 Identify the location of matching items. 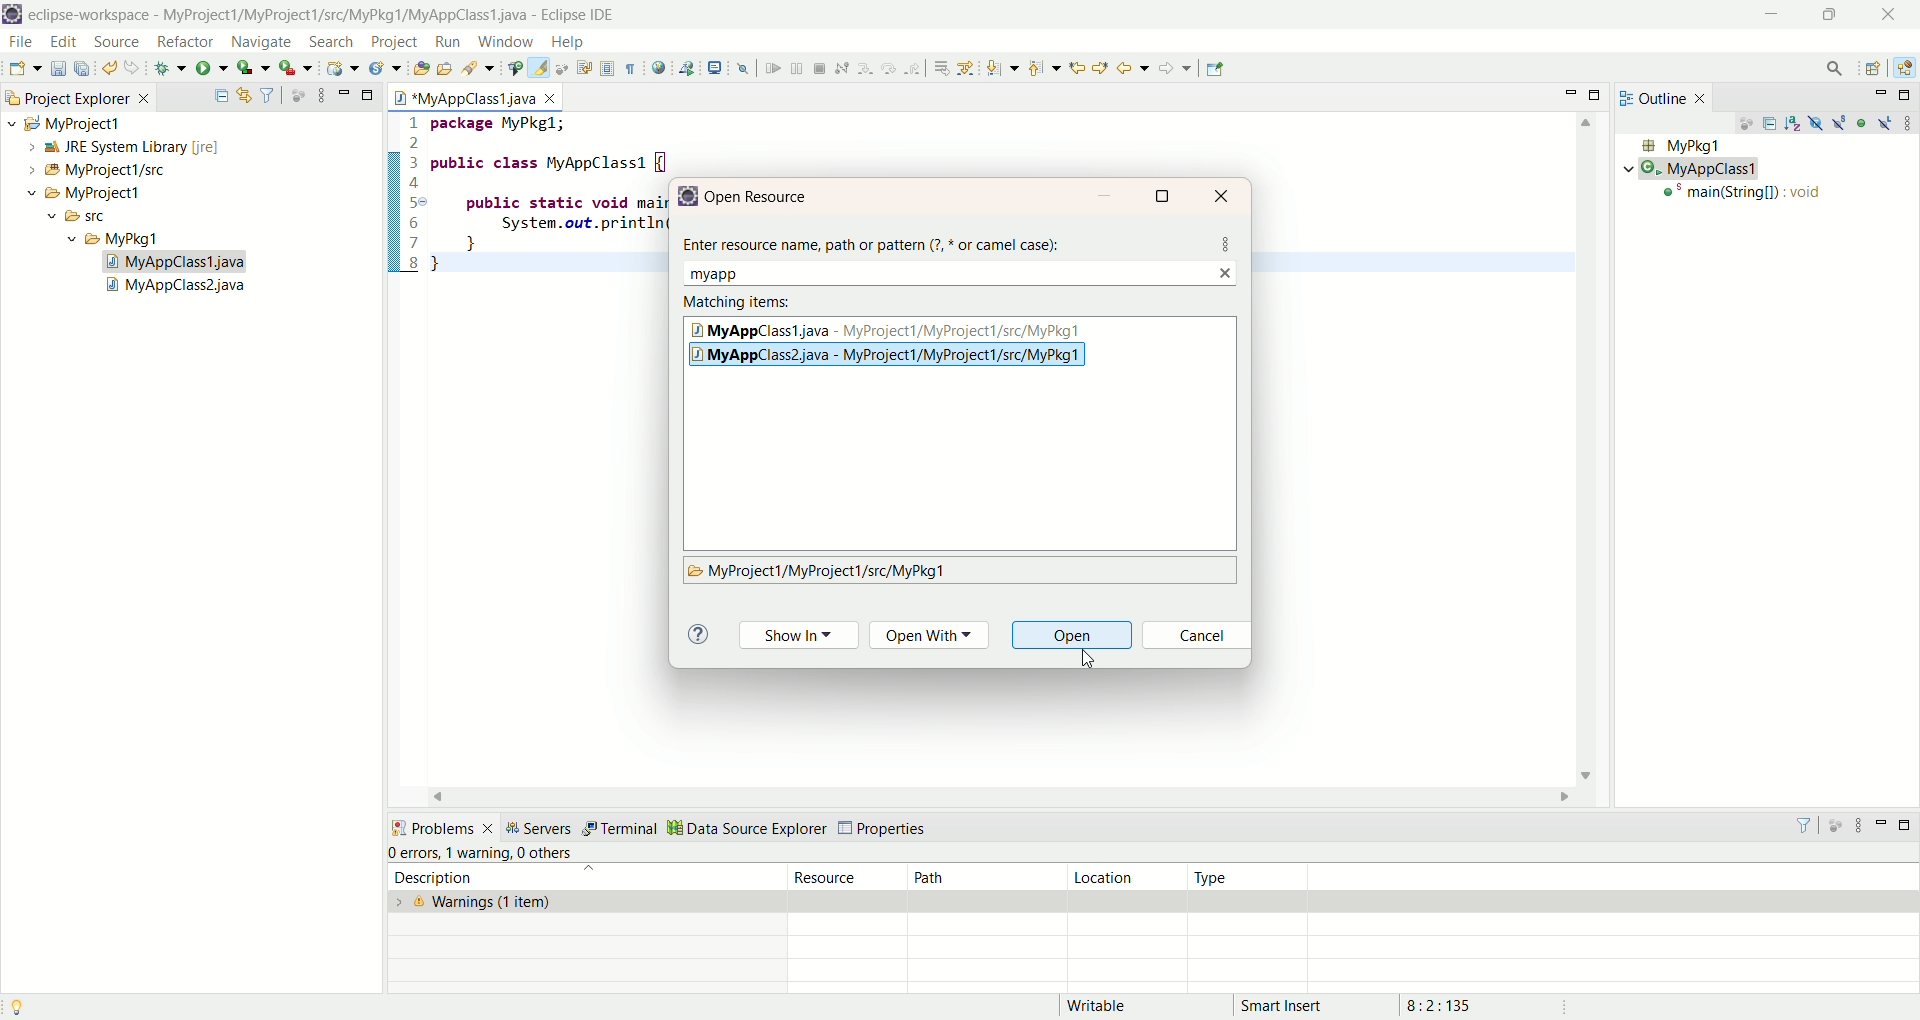
(741, 302).